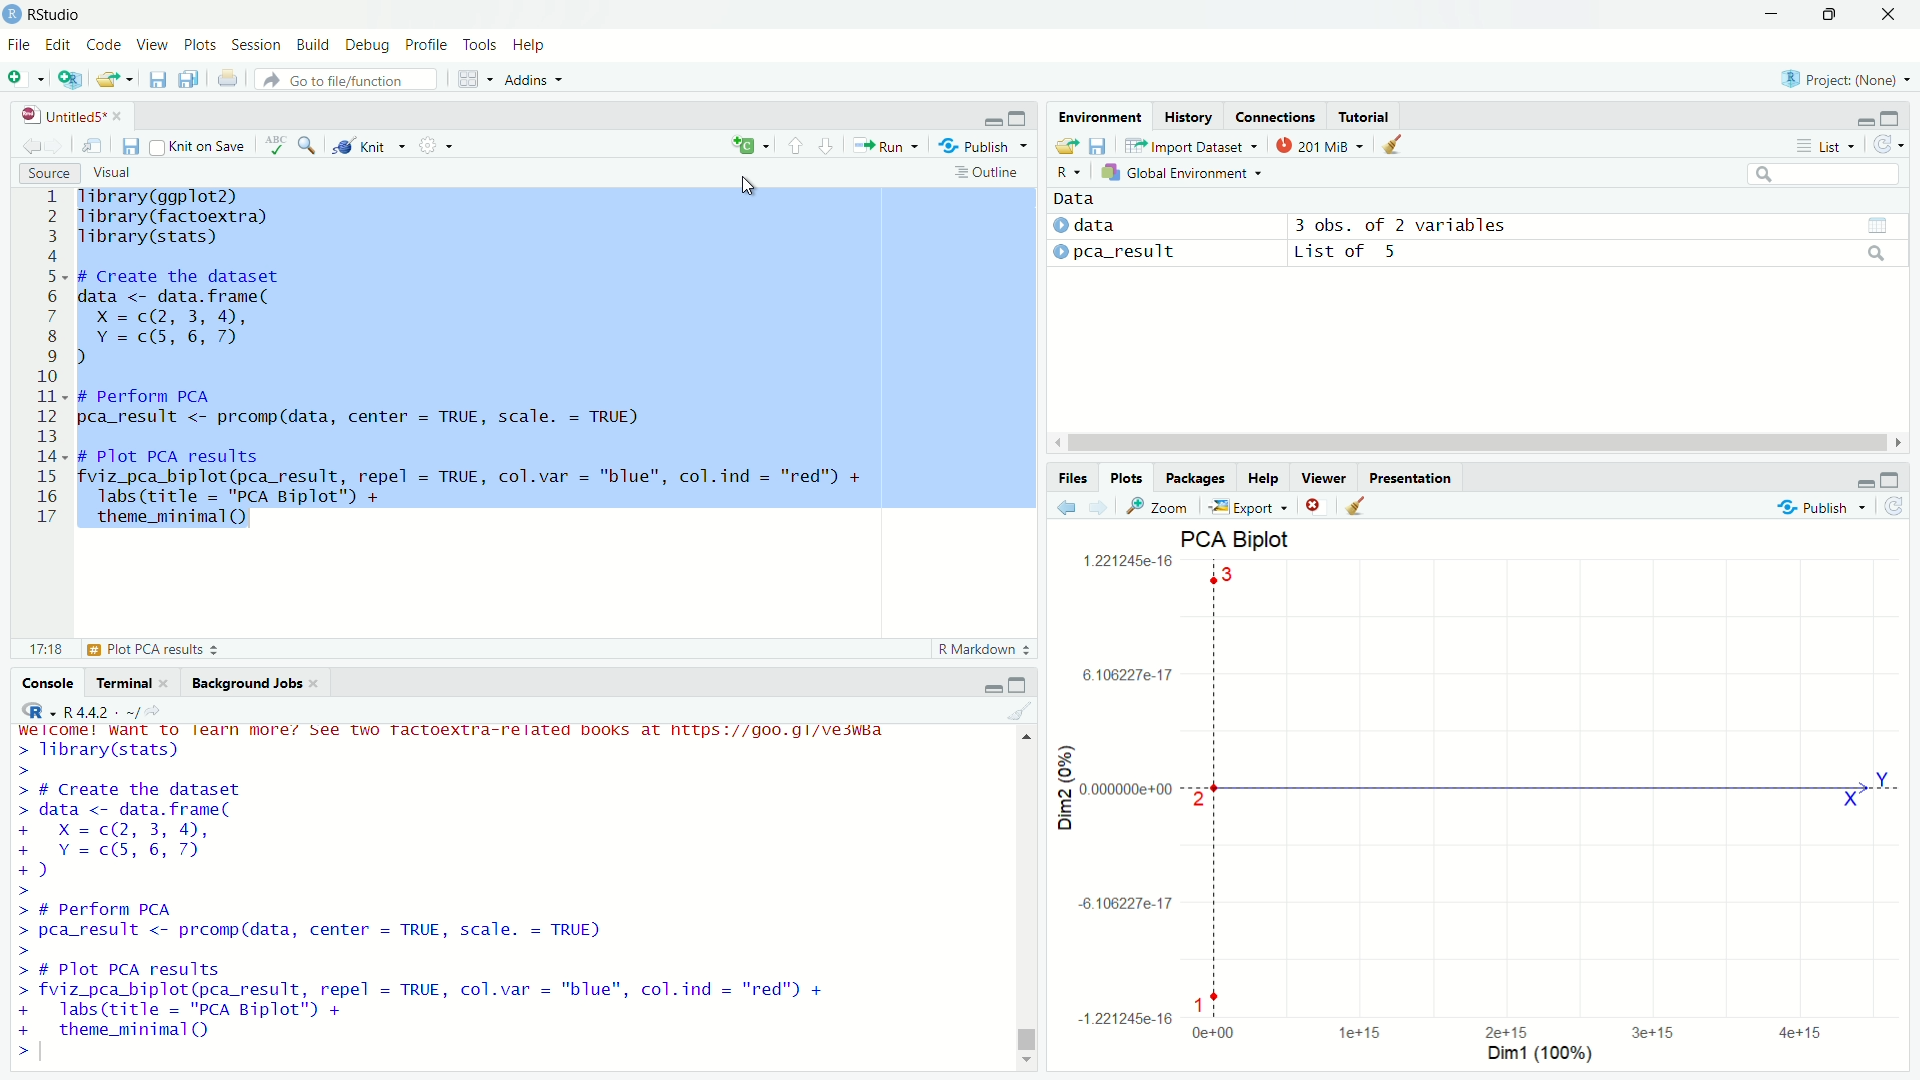  Describe the element at coordinates (1160, 506) in the screenshot. I see `zoom` at that location.